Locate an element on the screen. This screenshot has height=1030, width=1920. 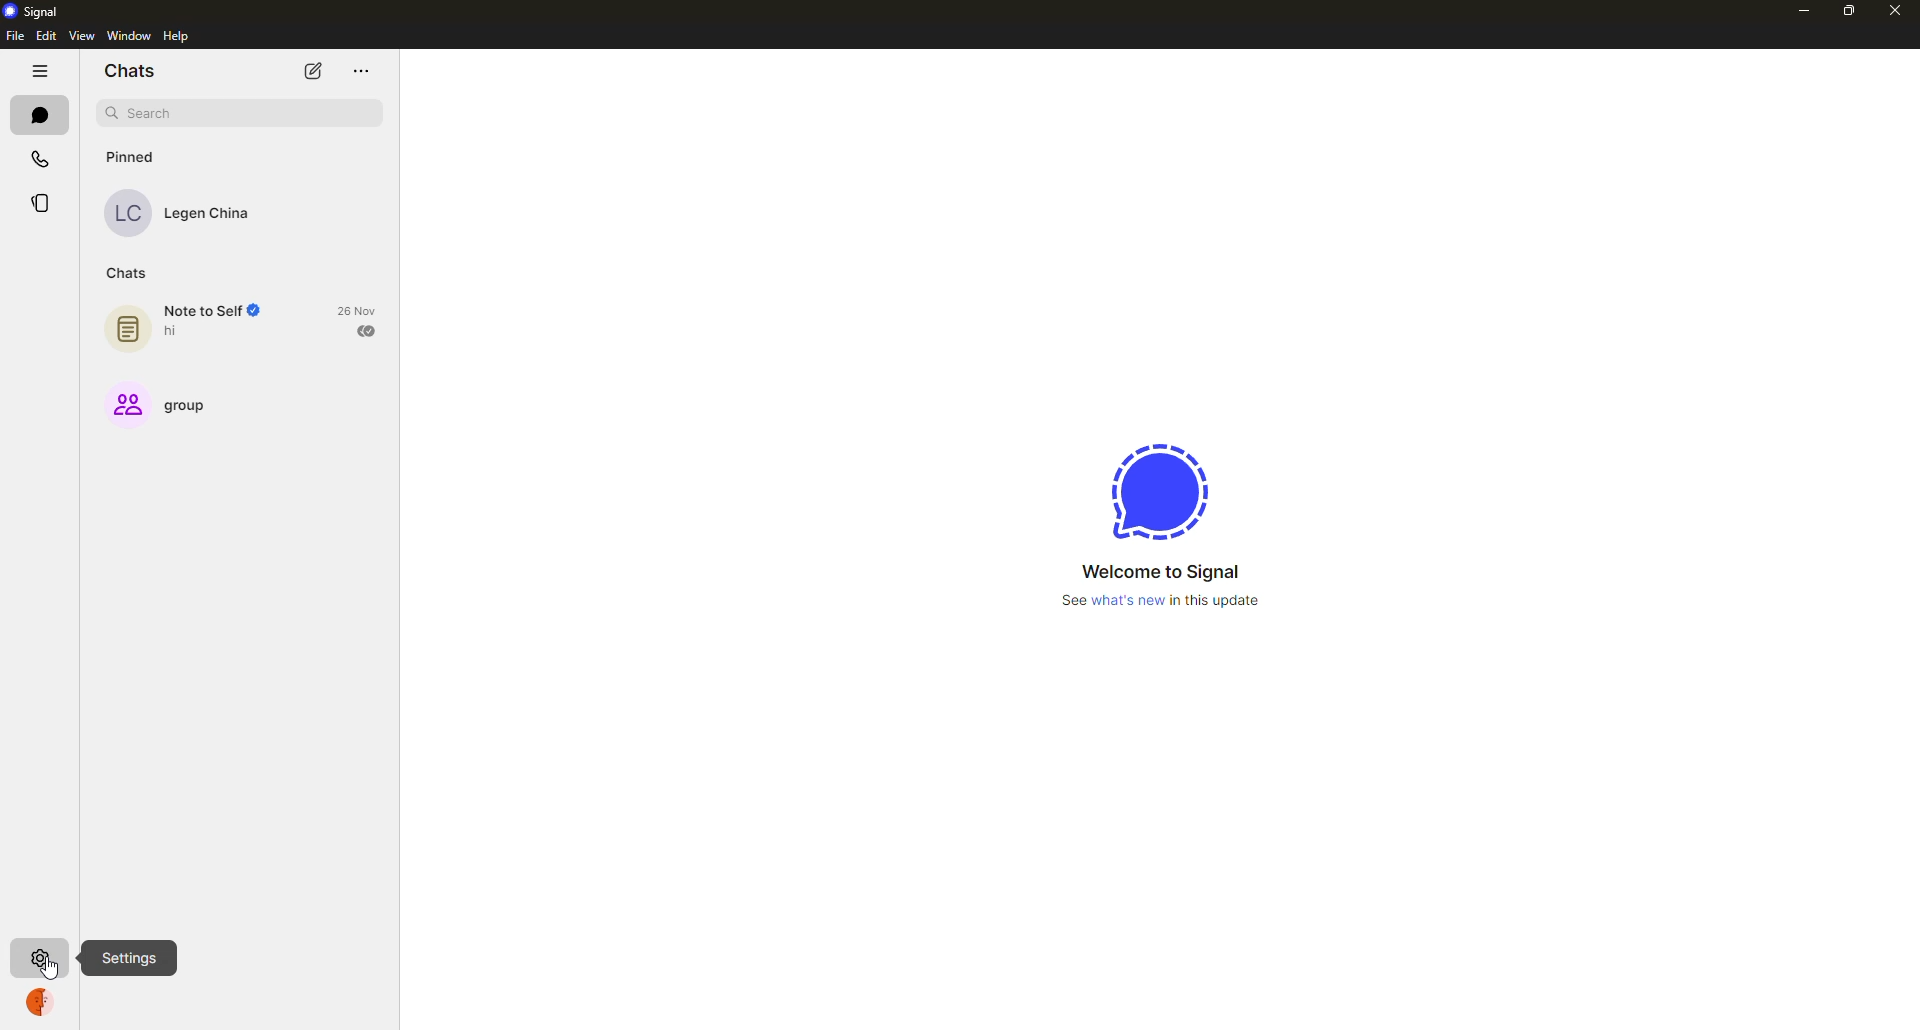
cursor is located at coordinates (54, 960).